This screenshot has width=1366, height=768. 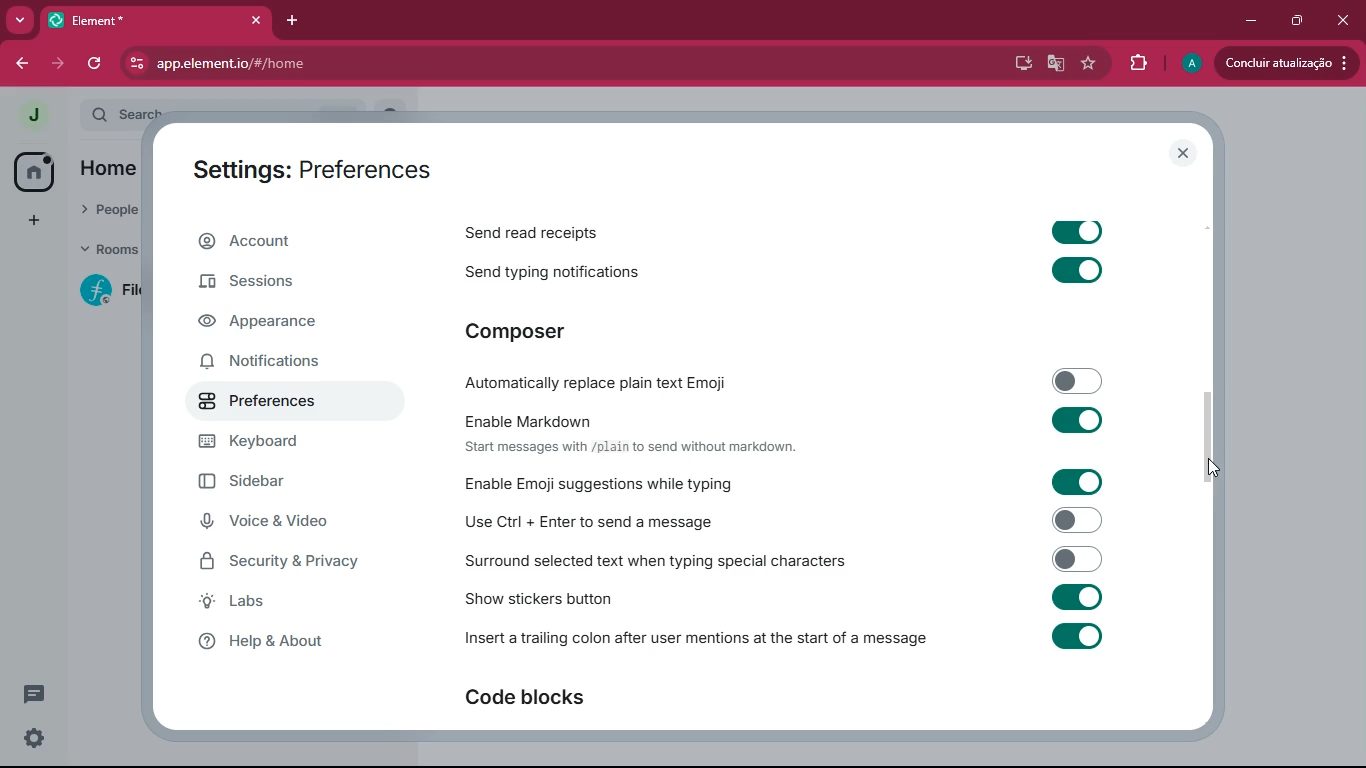 What do you see at coordinates (282, 286) in the screenshot?
I see `sessions` at bounding box center [282, 286].